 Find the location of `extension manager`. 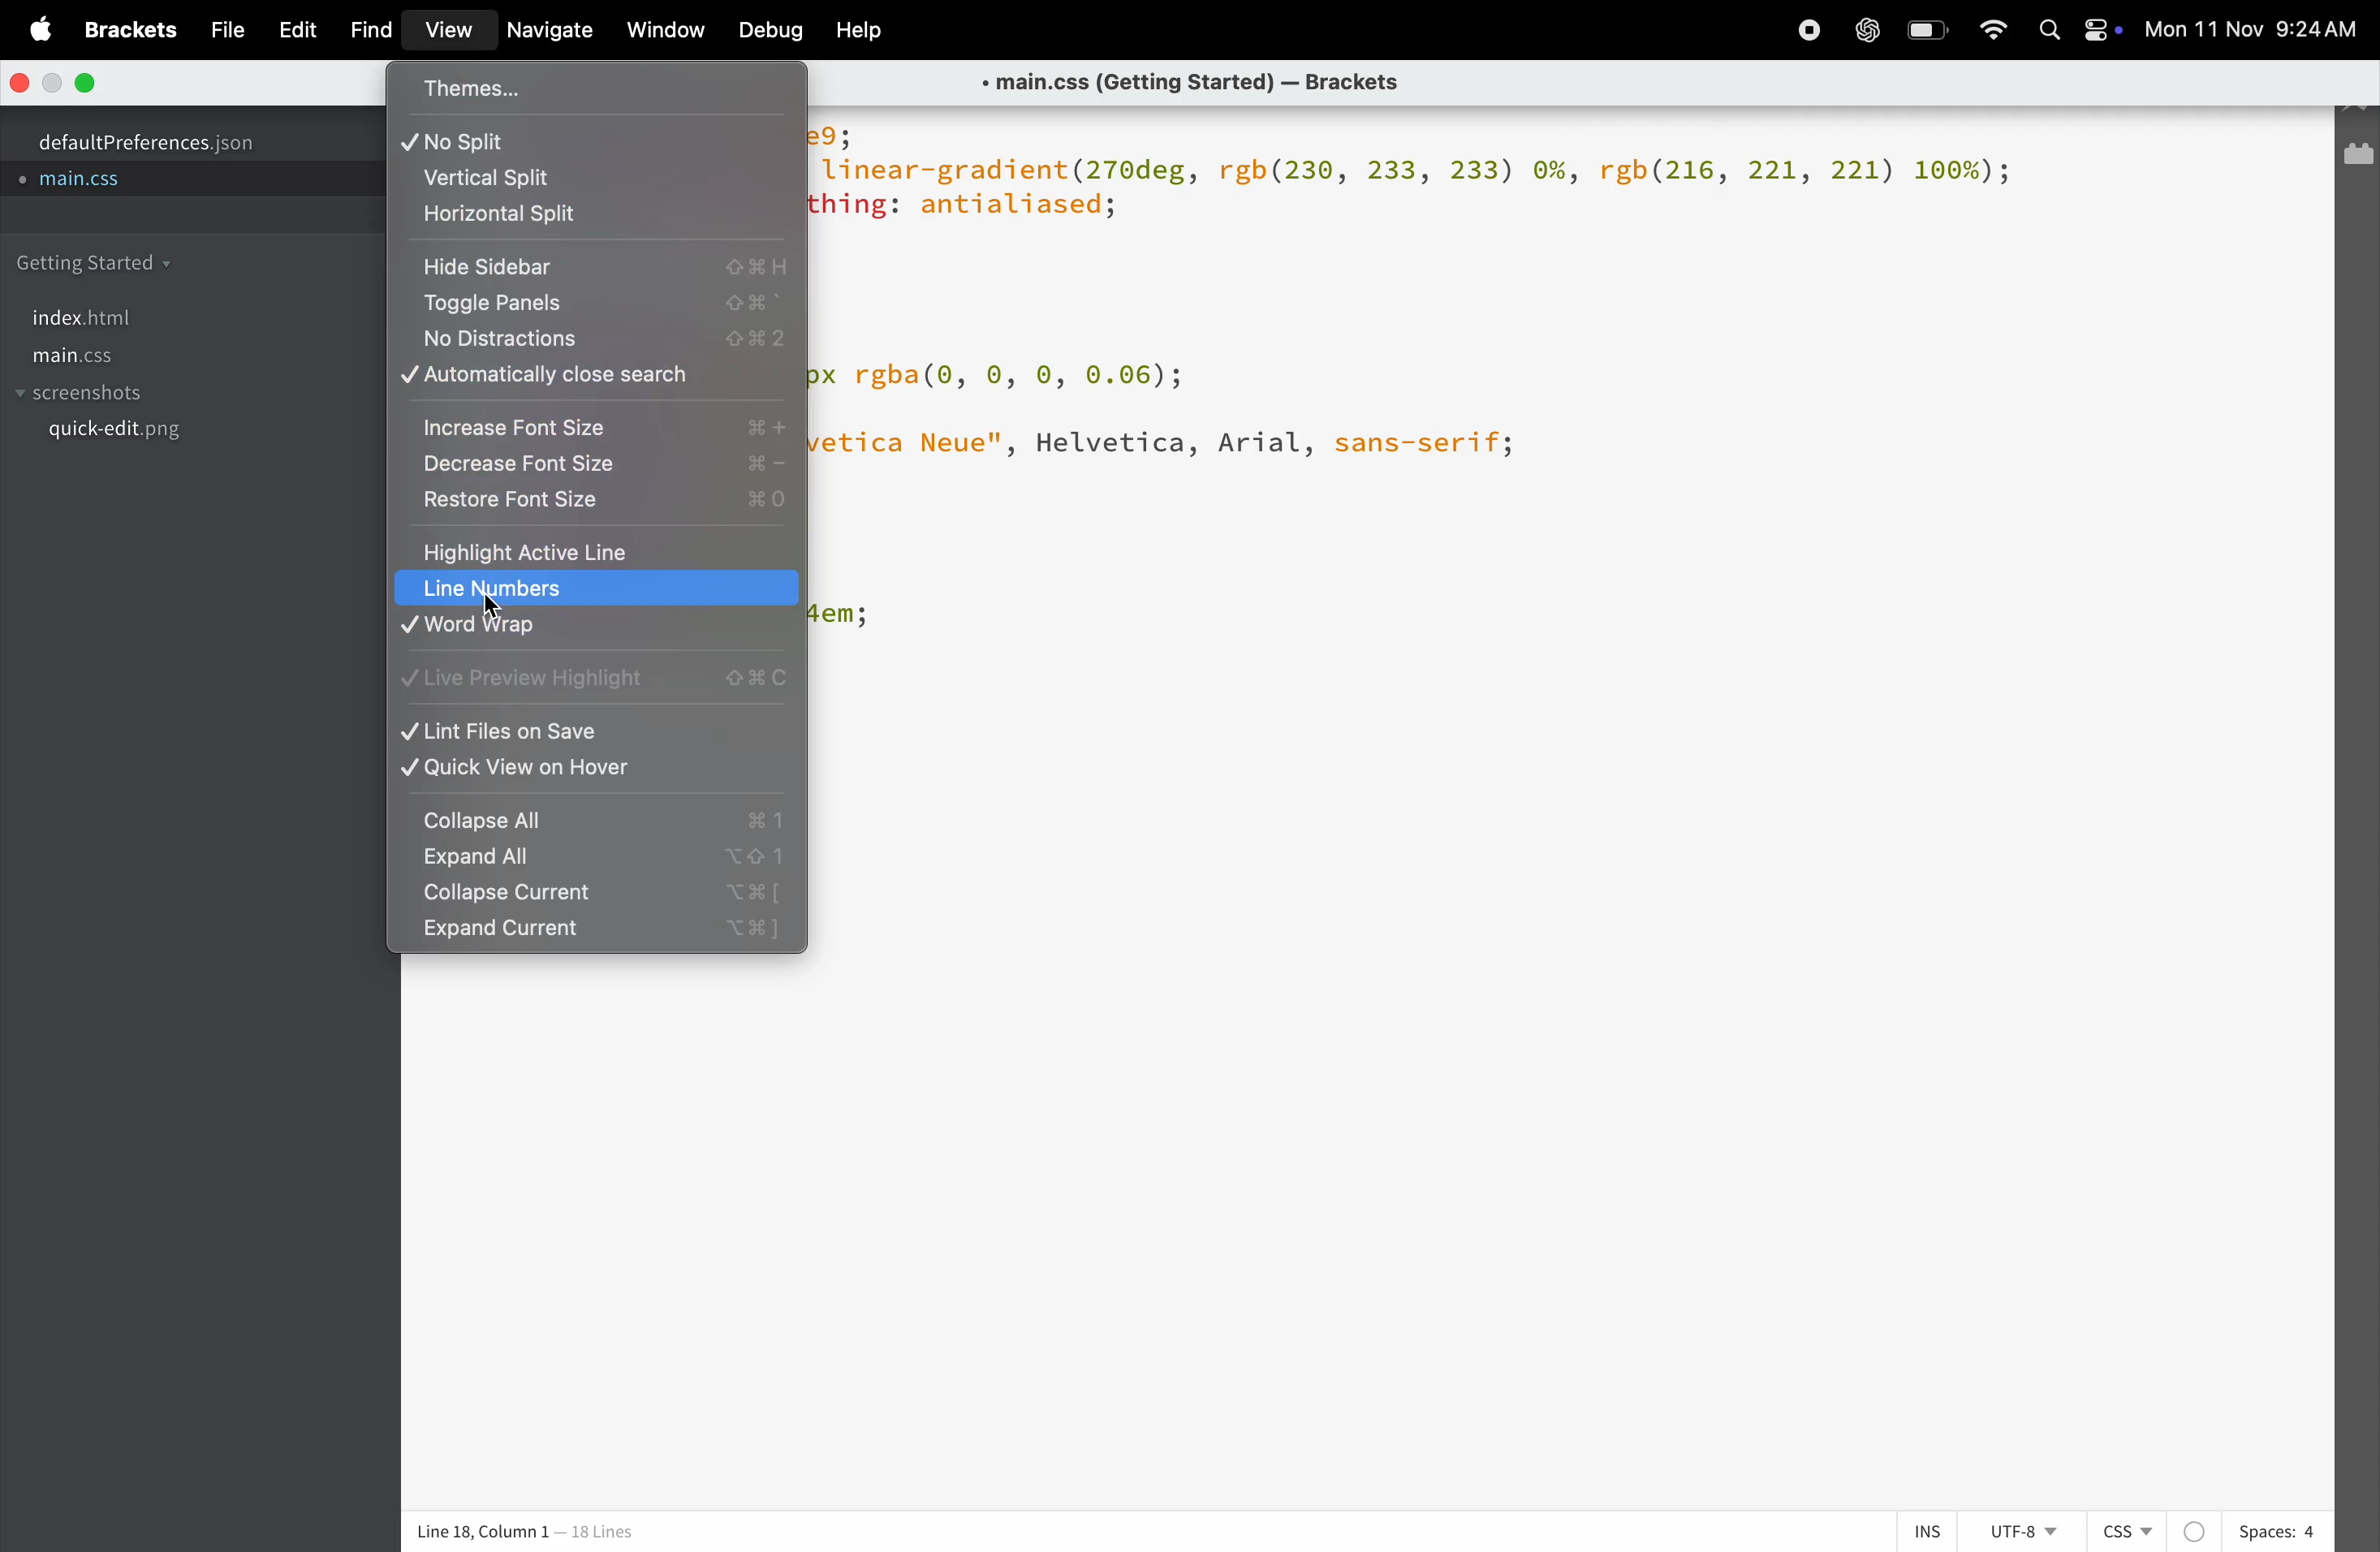

extension manager is located at coordinates (2359, 160).